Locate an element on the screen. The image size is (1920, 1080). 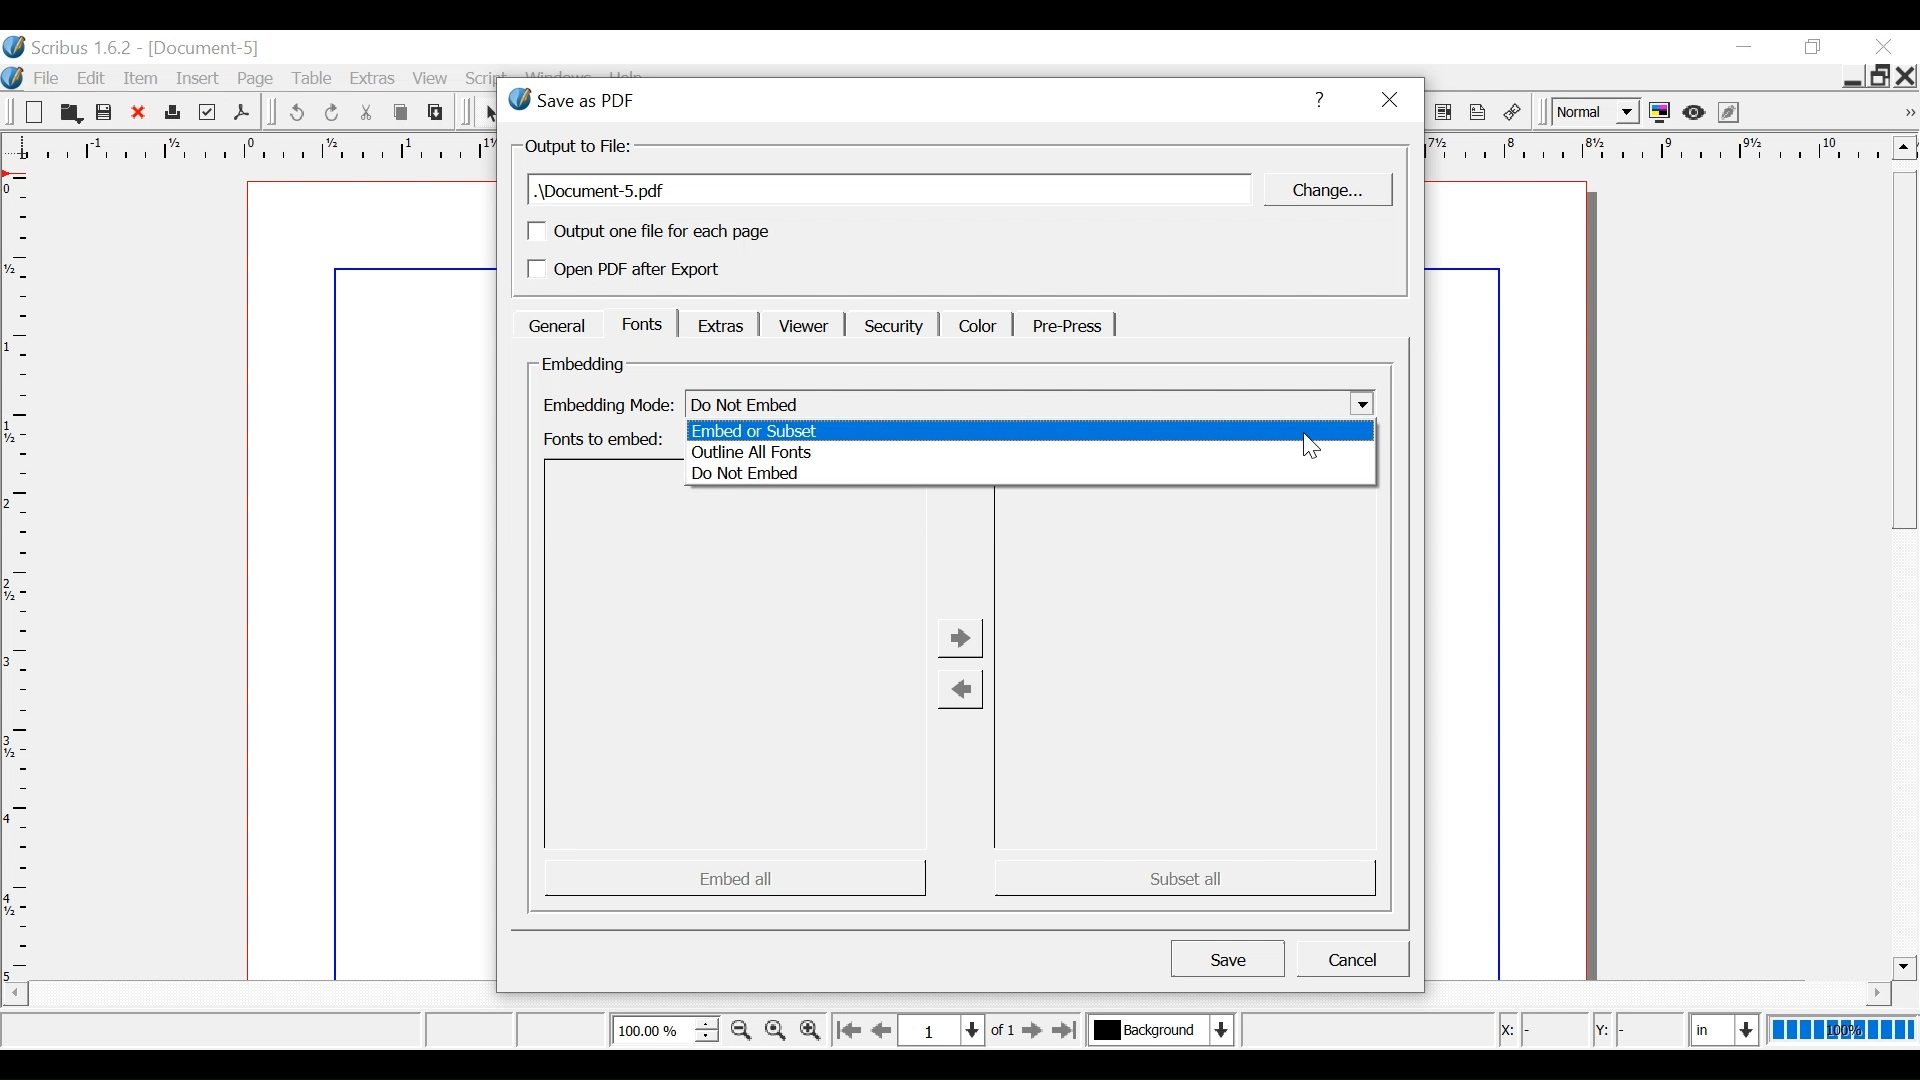
minimize is located at coordinates (1816, 47).